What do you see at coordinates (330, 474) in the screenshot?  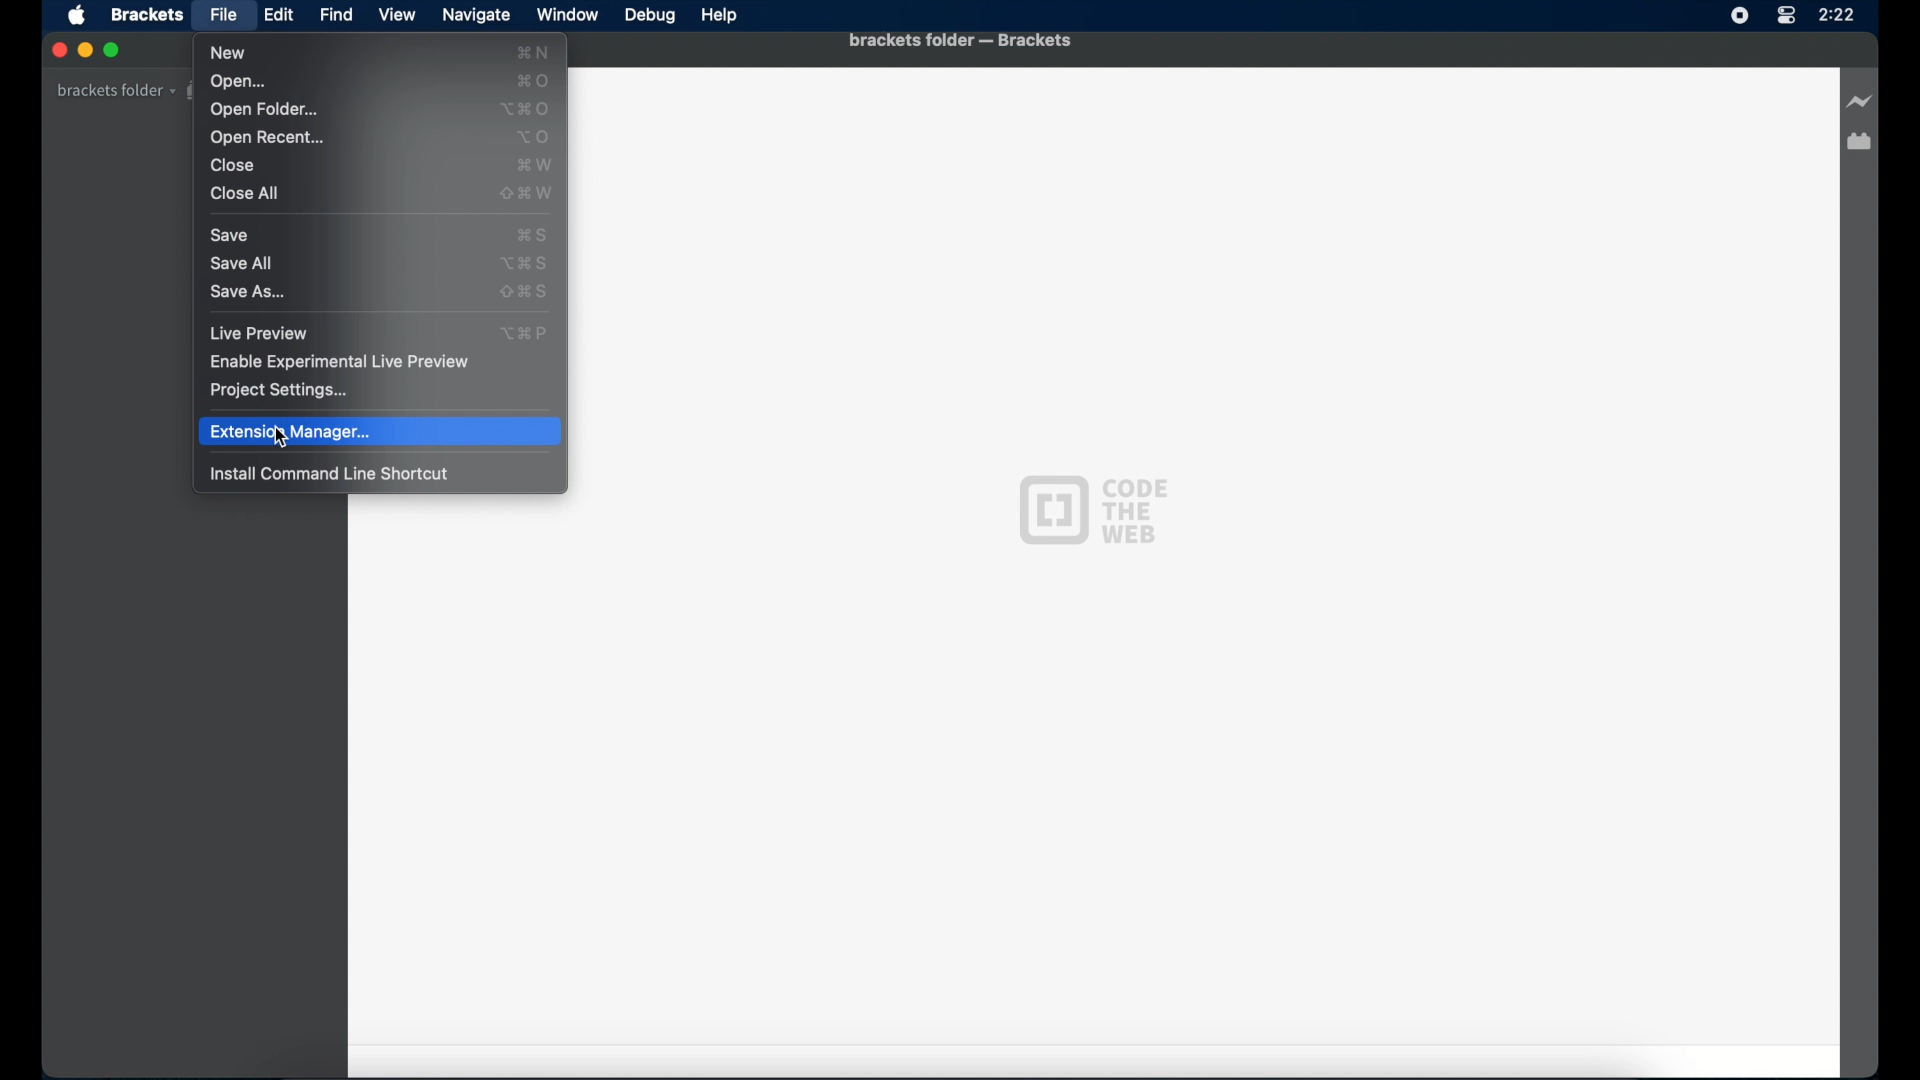 I see `install command line shortcut` at bounding box center [330, 474].